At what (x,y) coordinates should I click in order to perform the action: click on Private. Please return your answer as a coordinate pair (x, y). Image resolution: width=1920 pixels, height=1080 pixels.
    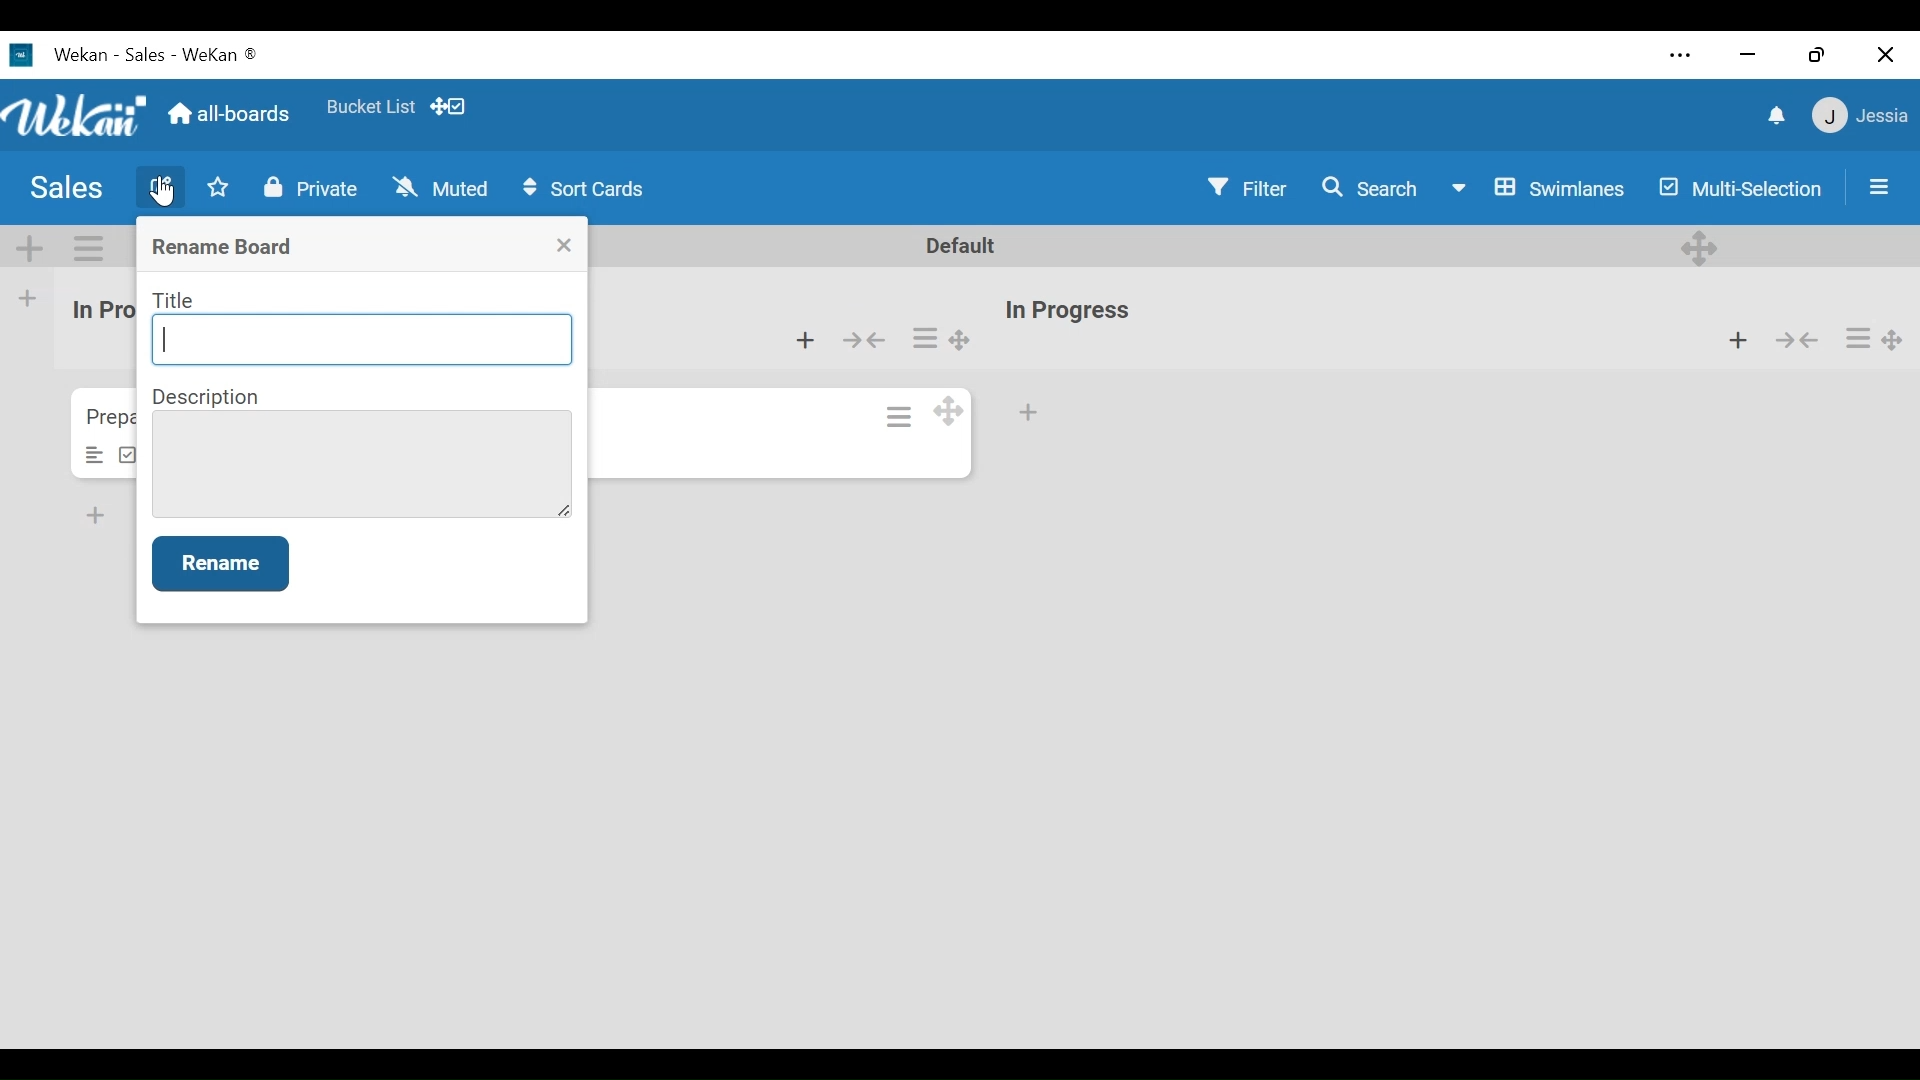
    Looking at the image, I should click on (316, 187).